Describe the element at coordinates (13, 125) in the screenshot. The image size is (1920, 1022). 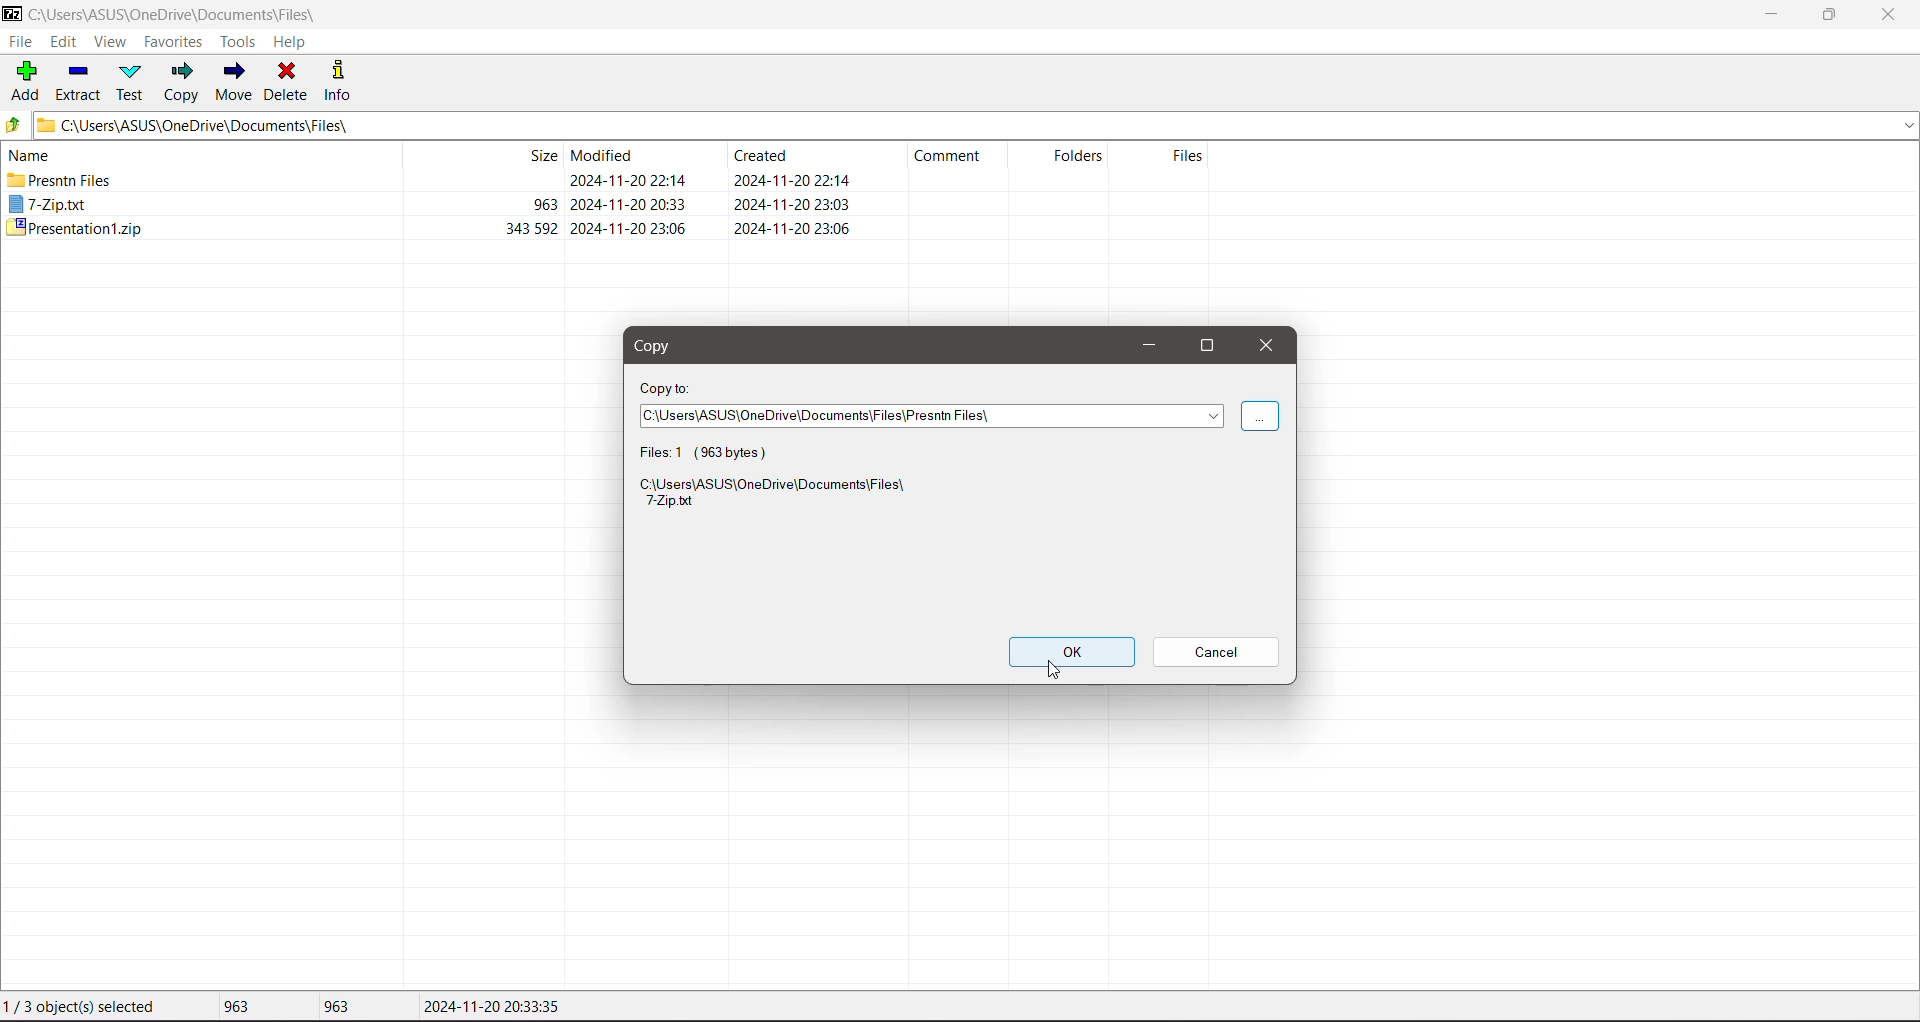
I see `Move Up one level` at that location.